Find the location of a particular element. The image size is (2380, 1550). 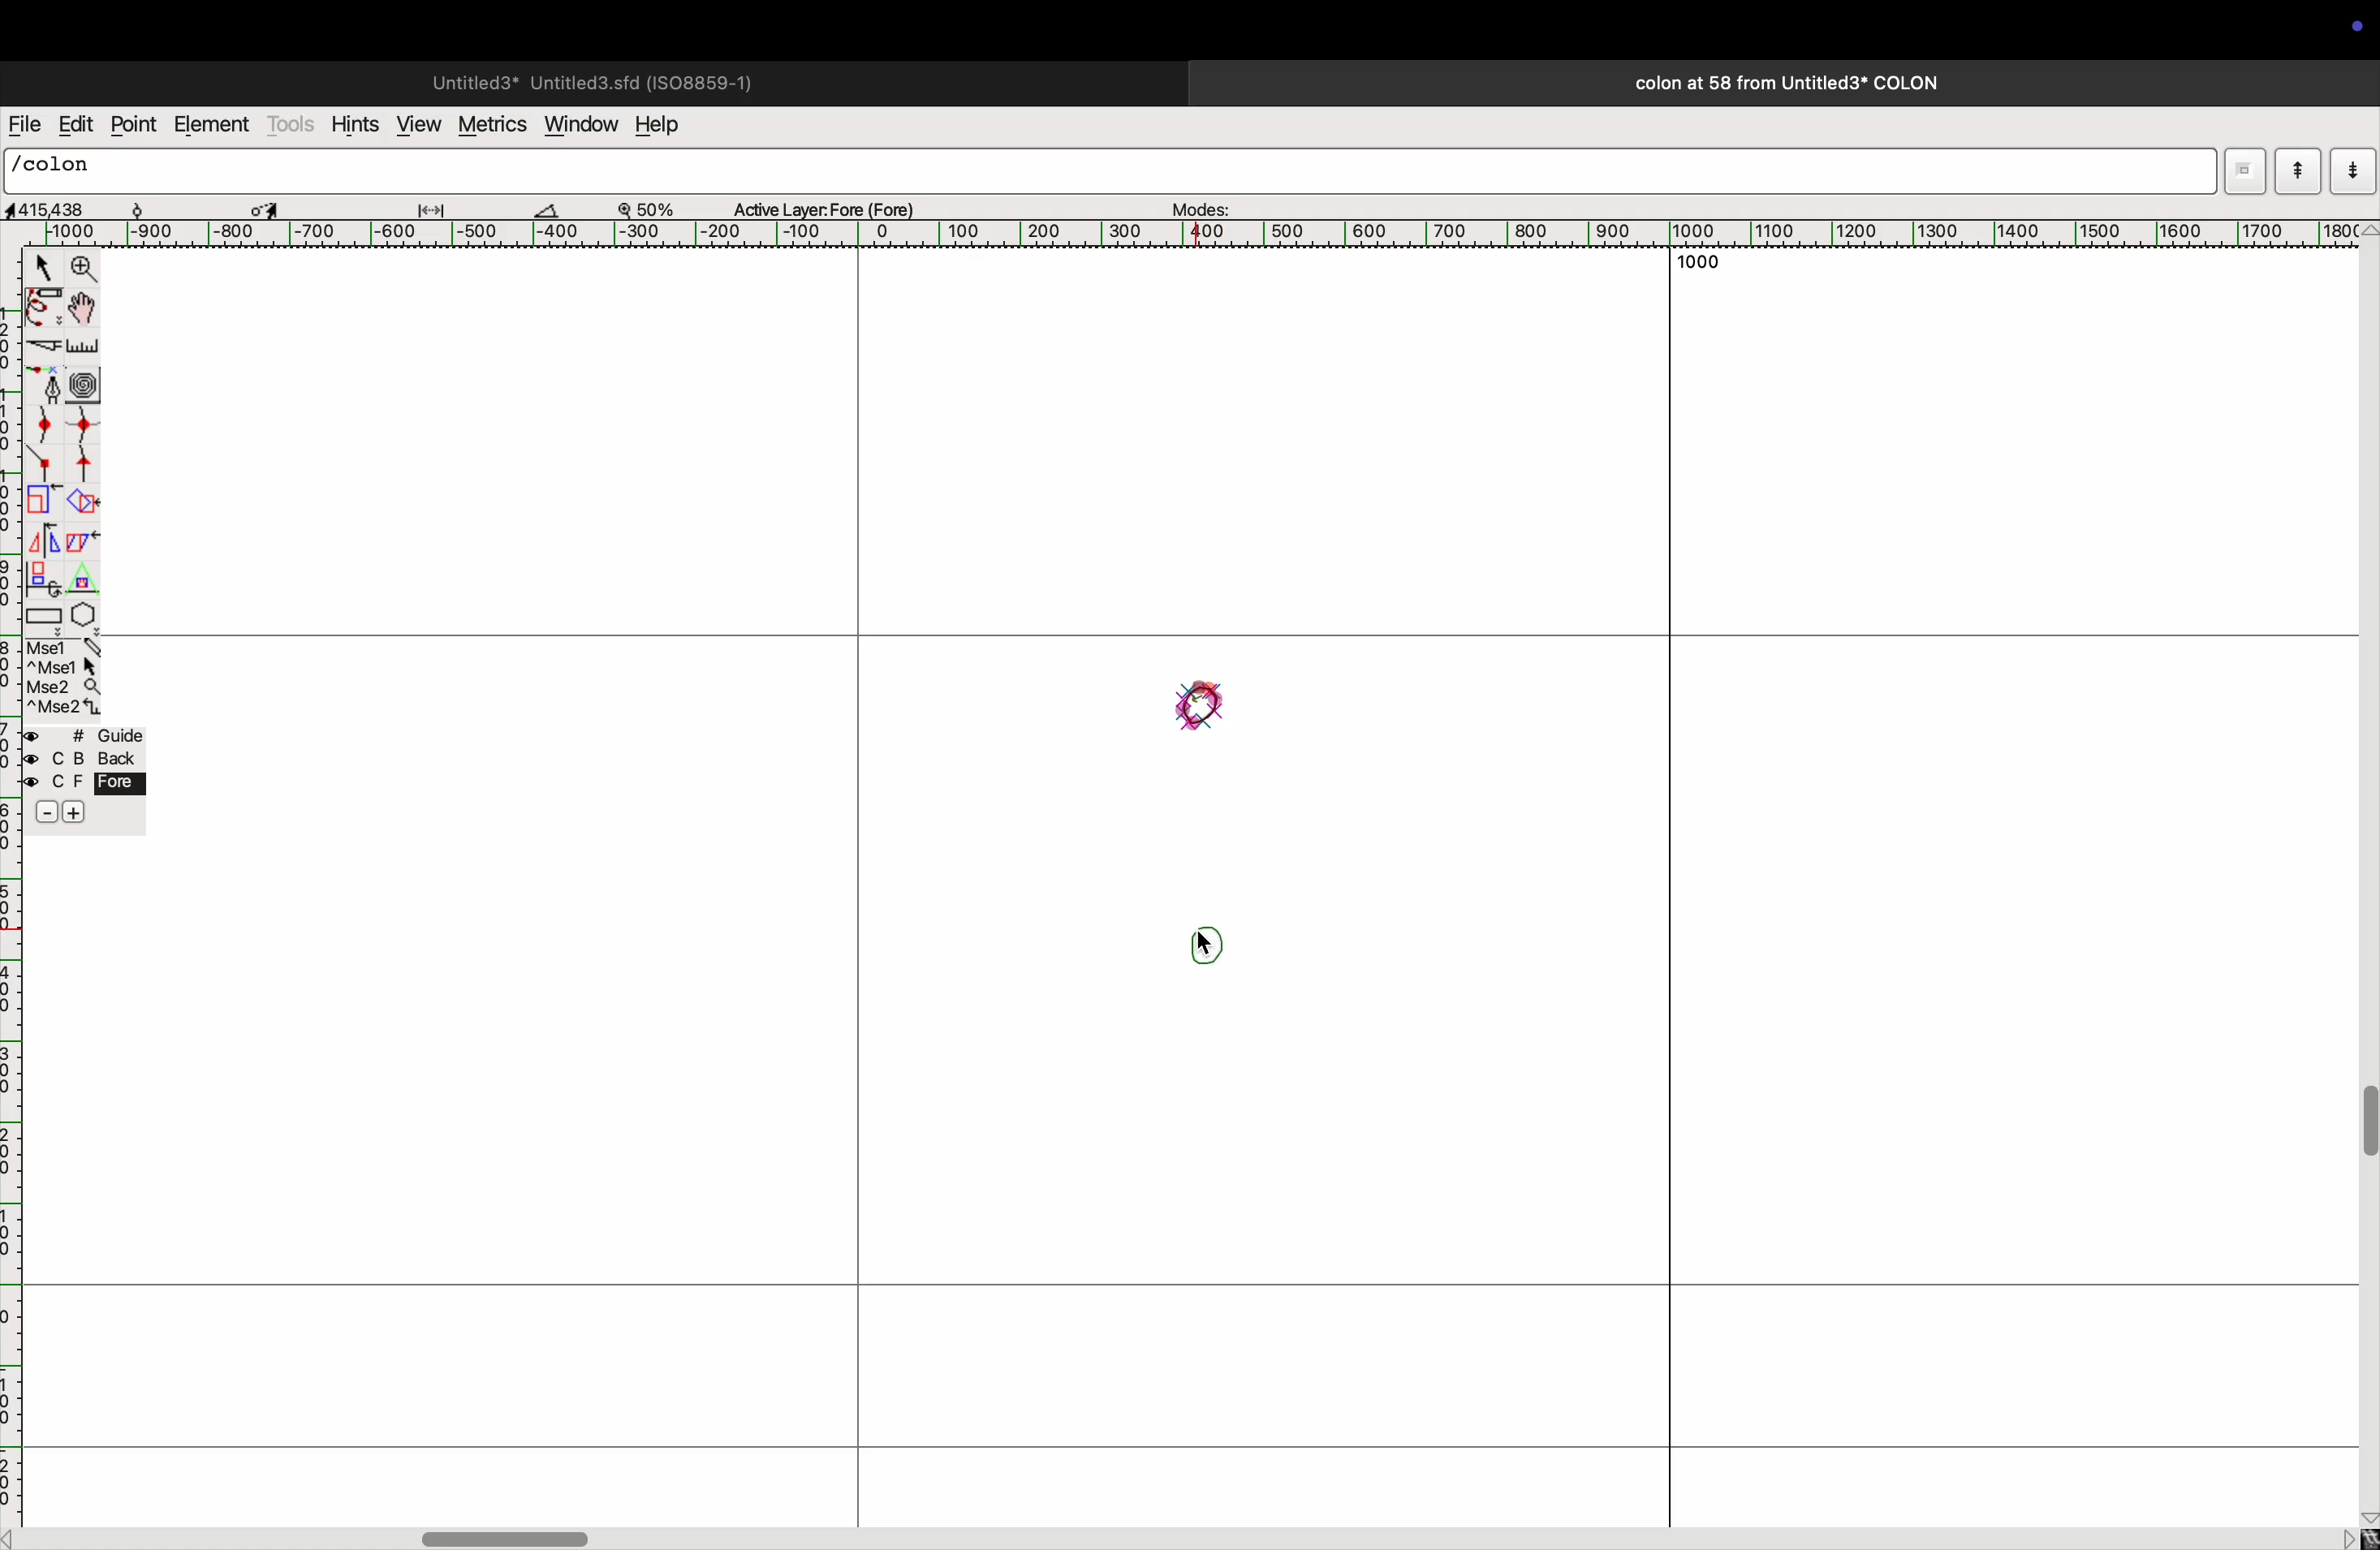

copy is located at coordinates (87, 545).